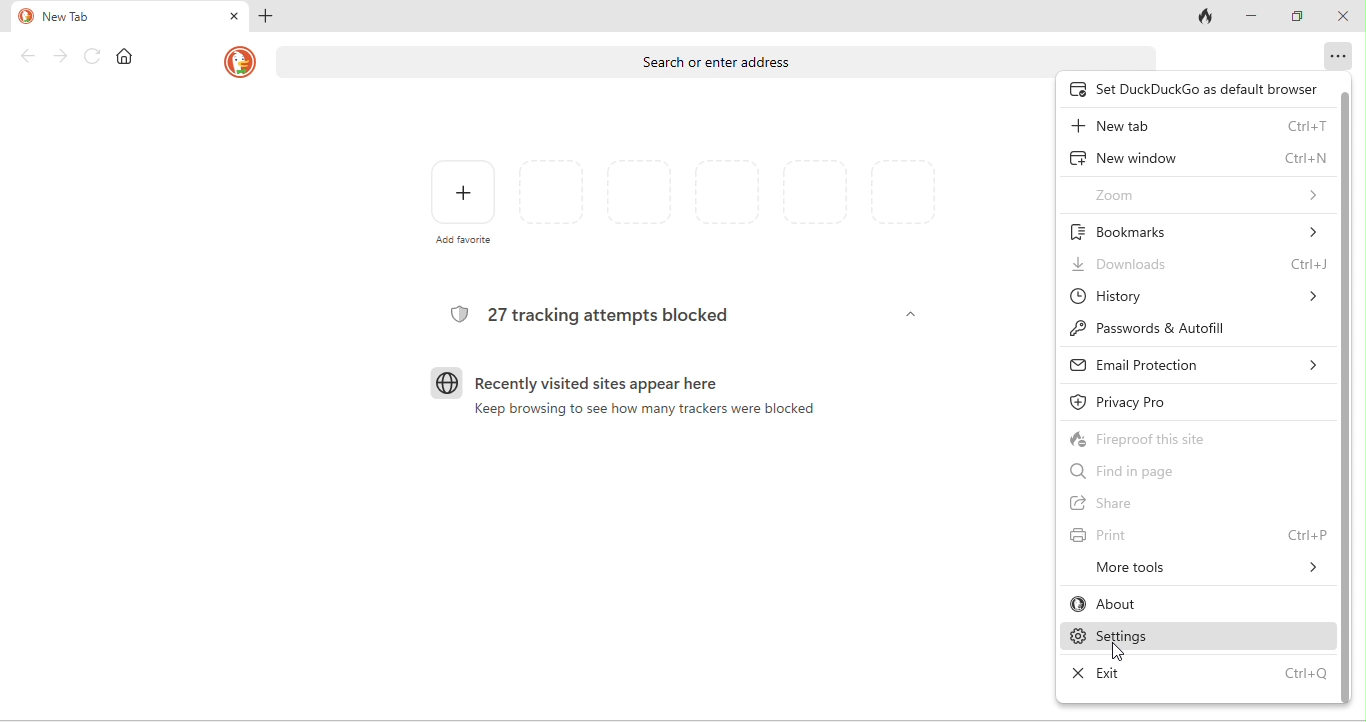 This screenshot has width=1366, height=722. Describe the element at coordinates (728, 196) in the screenshot. I see `favorites` at that location.